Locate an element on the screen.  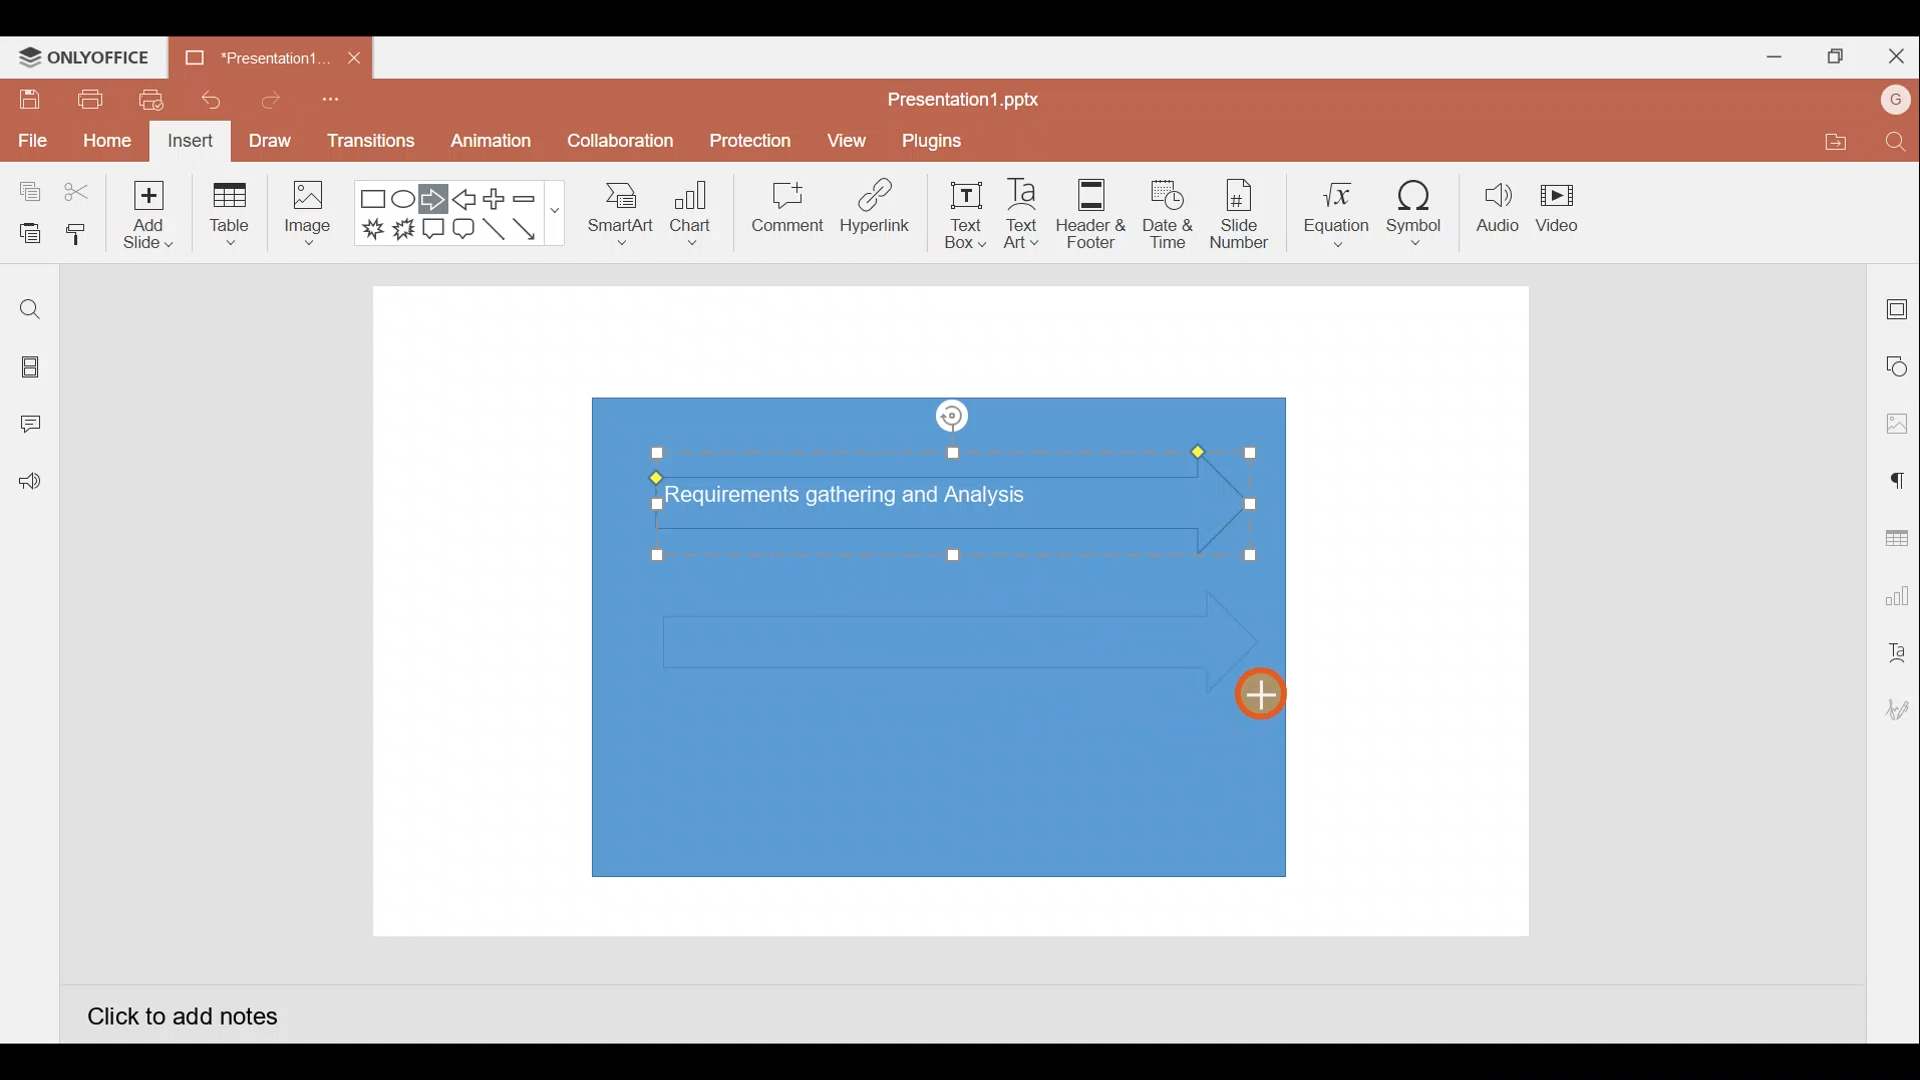
Image is located at coordinates (304, 218).